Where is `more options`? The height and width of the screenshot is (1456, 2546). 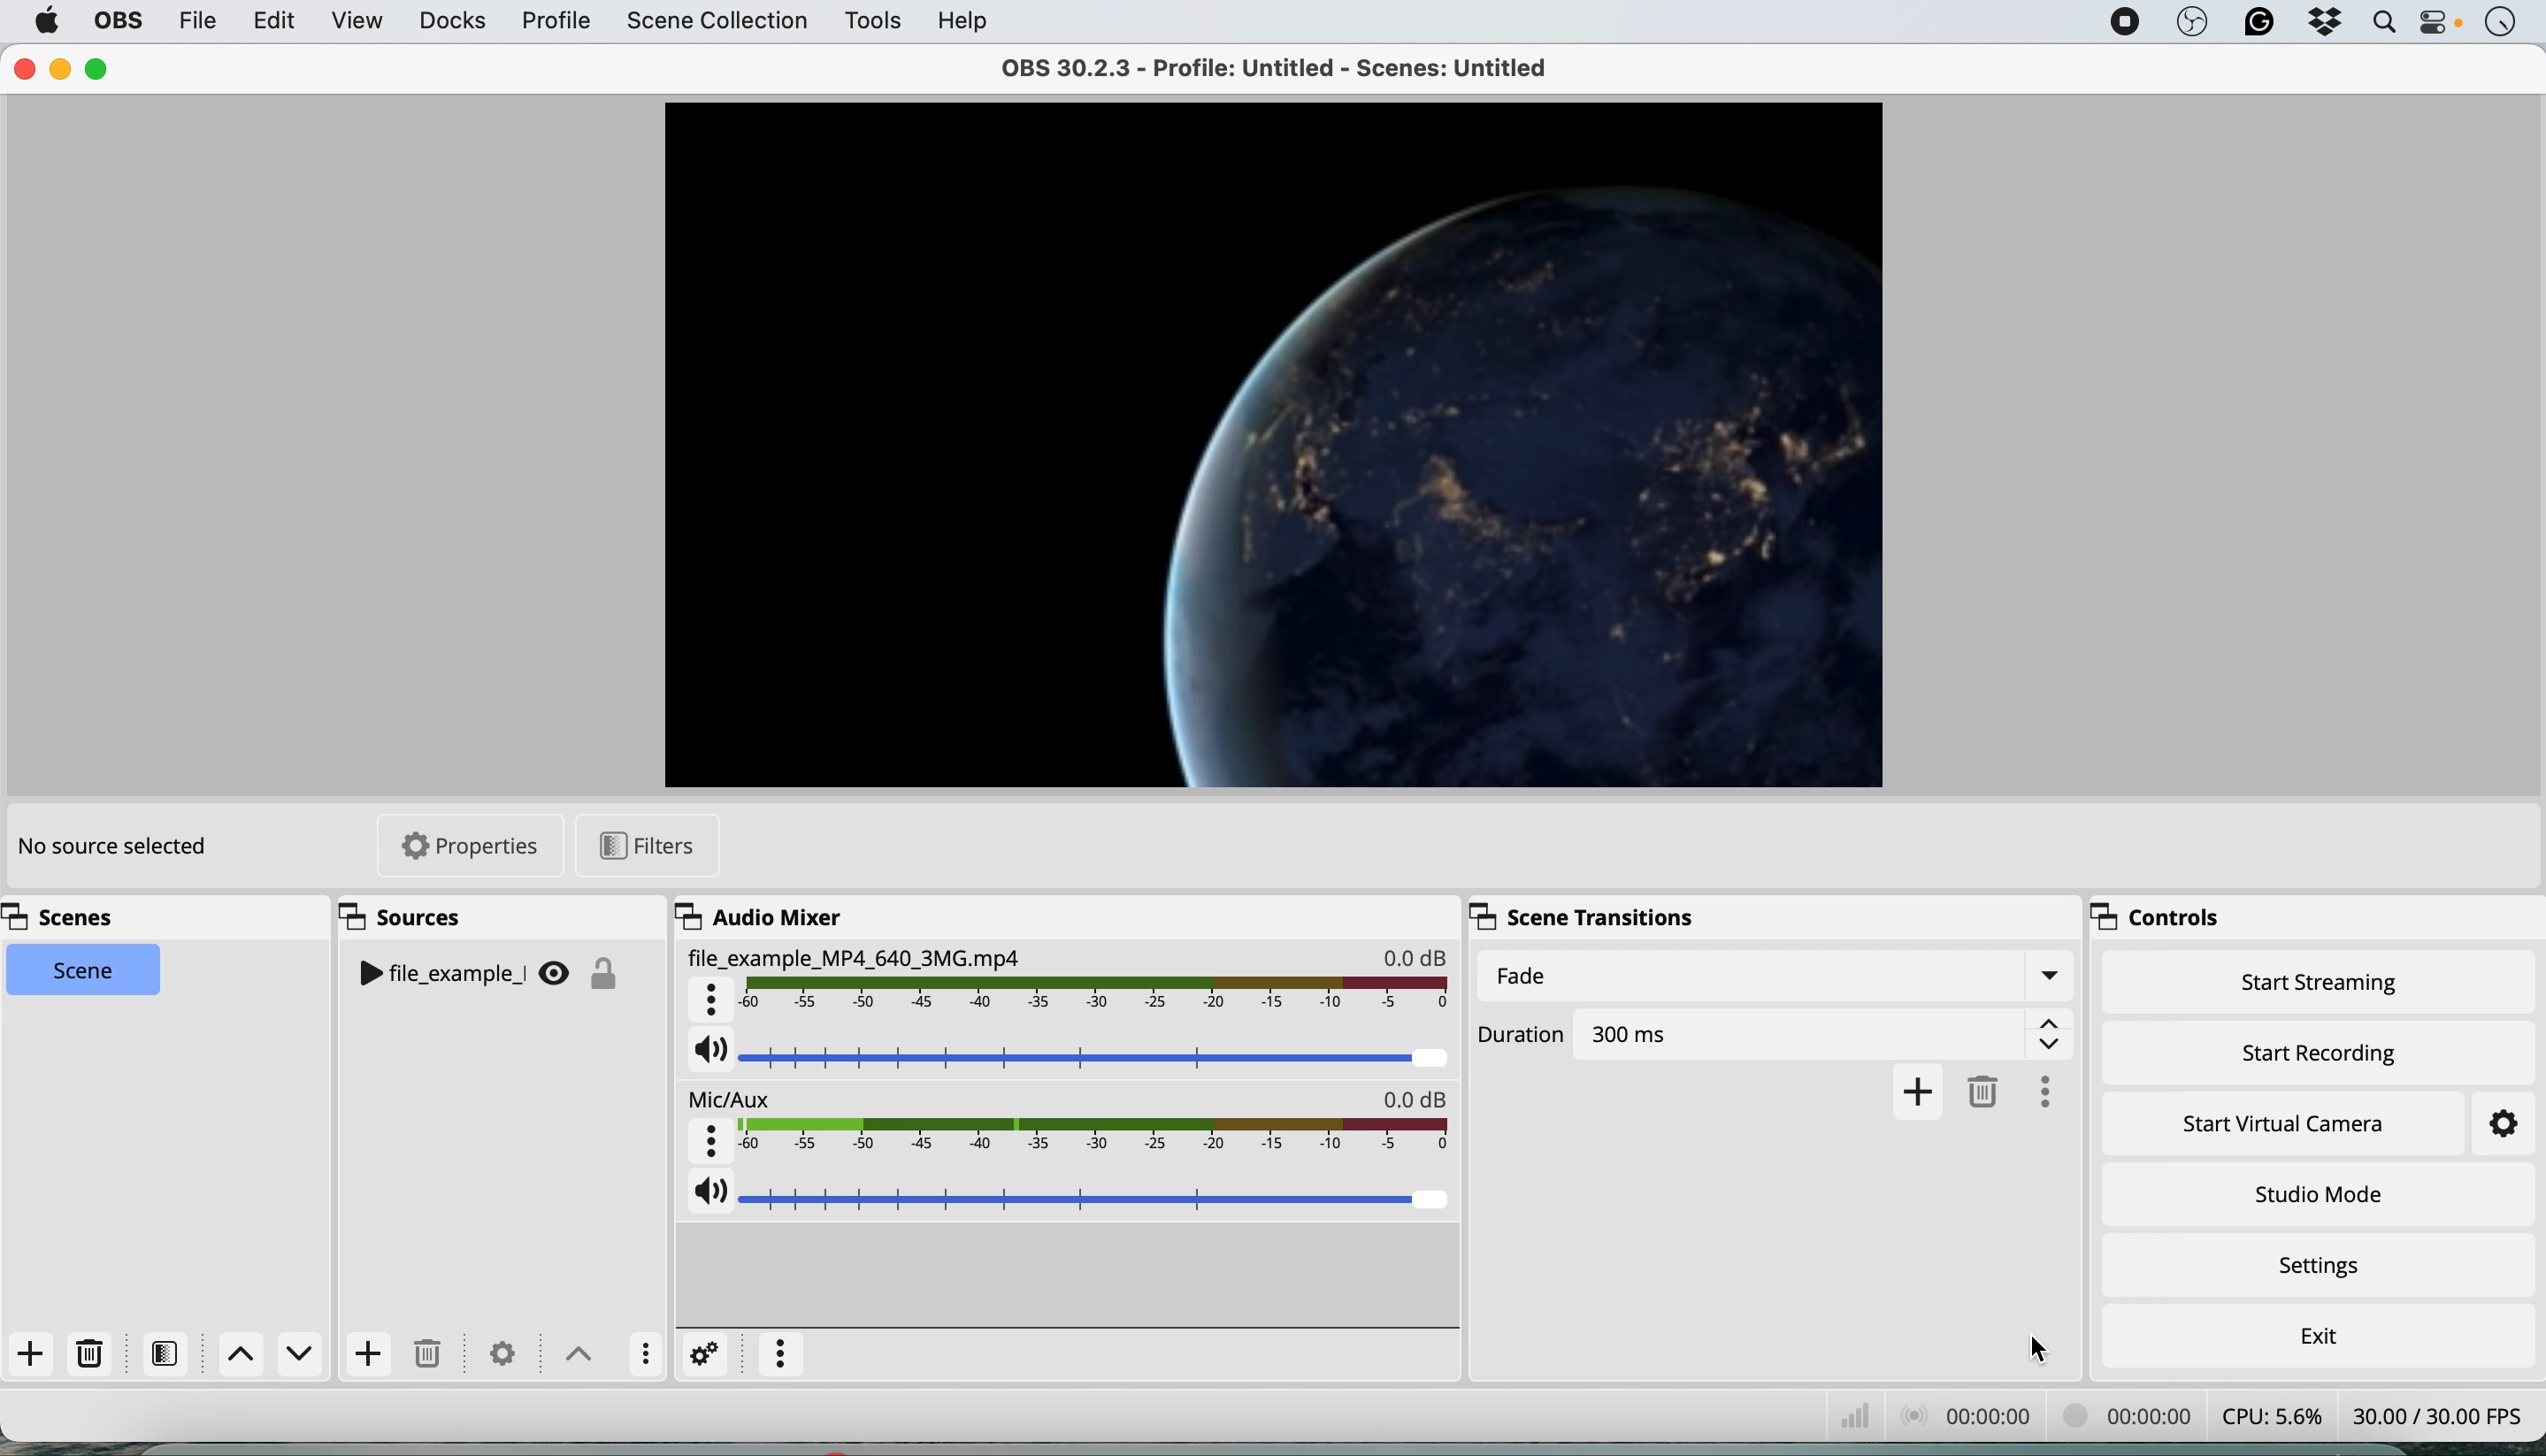 more options is located at coordinates (782, 1355).